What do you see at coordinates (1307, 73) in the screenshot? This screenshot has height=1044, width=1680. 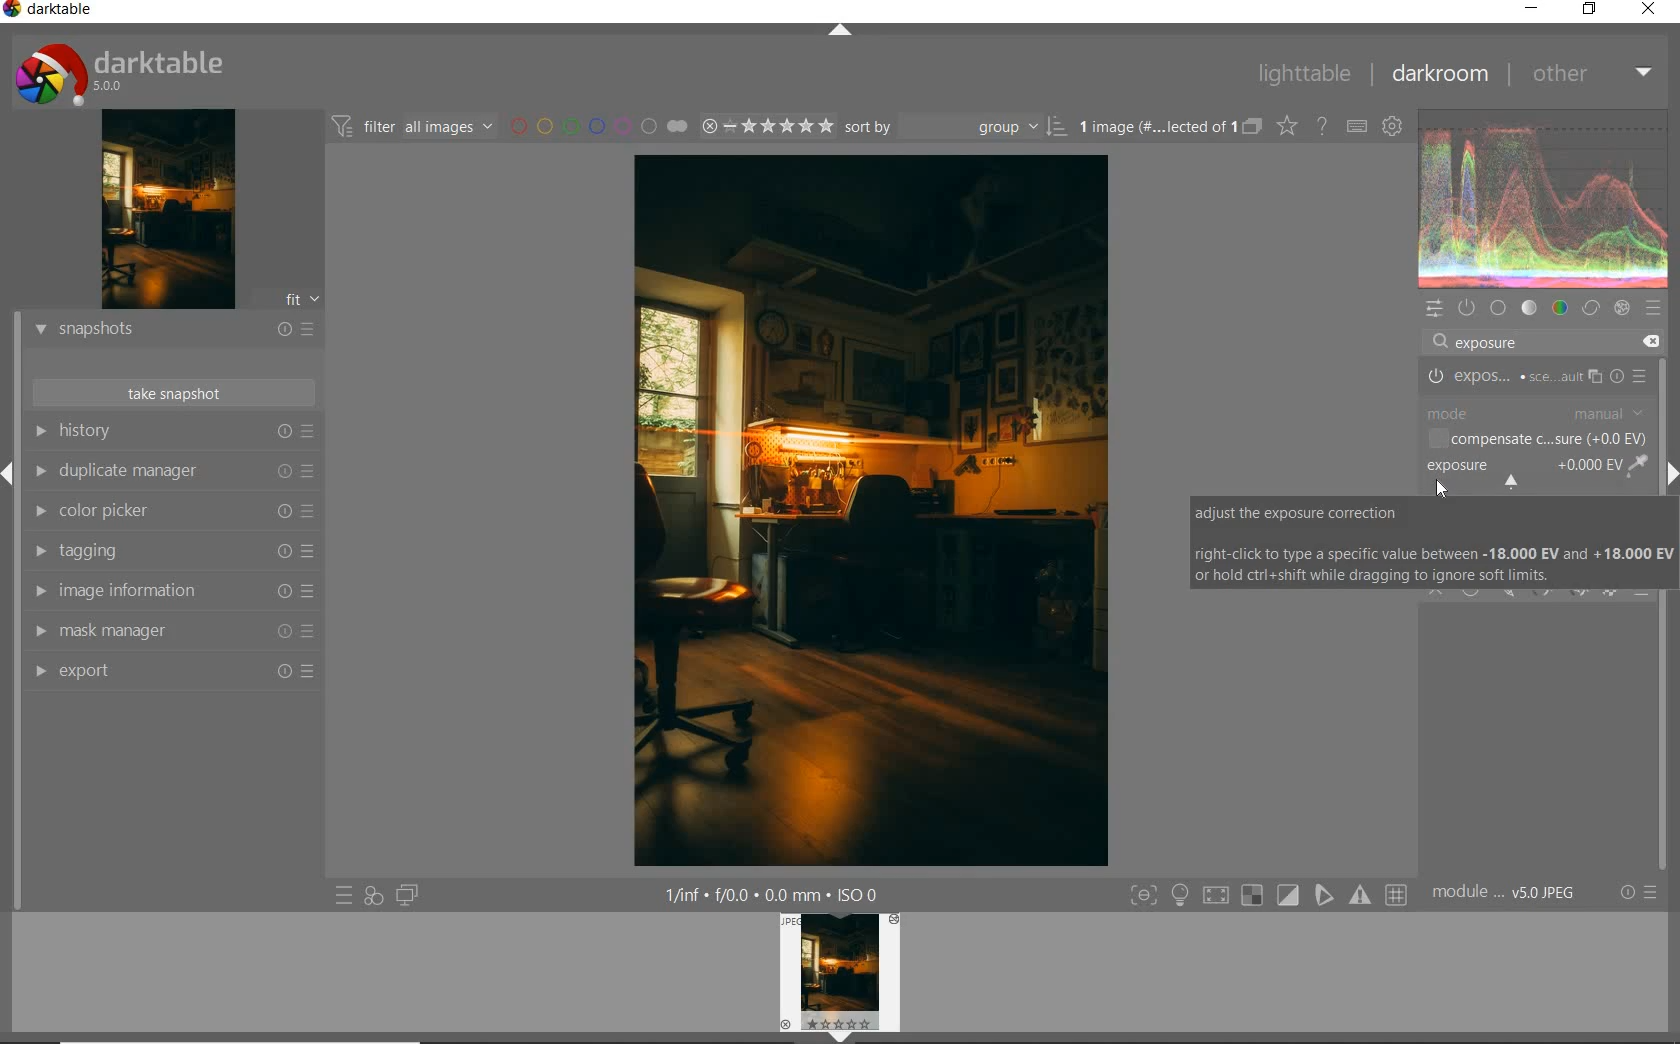 I see `lighttable` at bounding box center [1307, 73].